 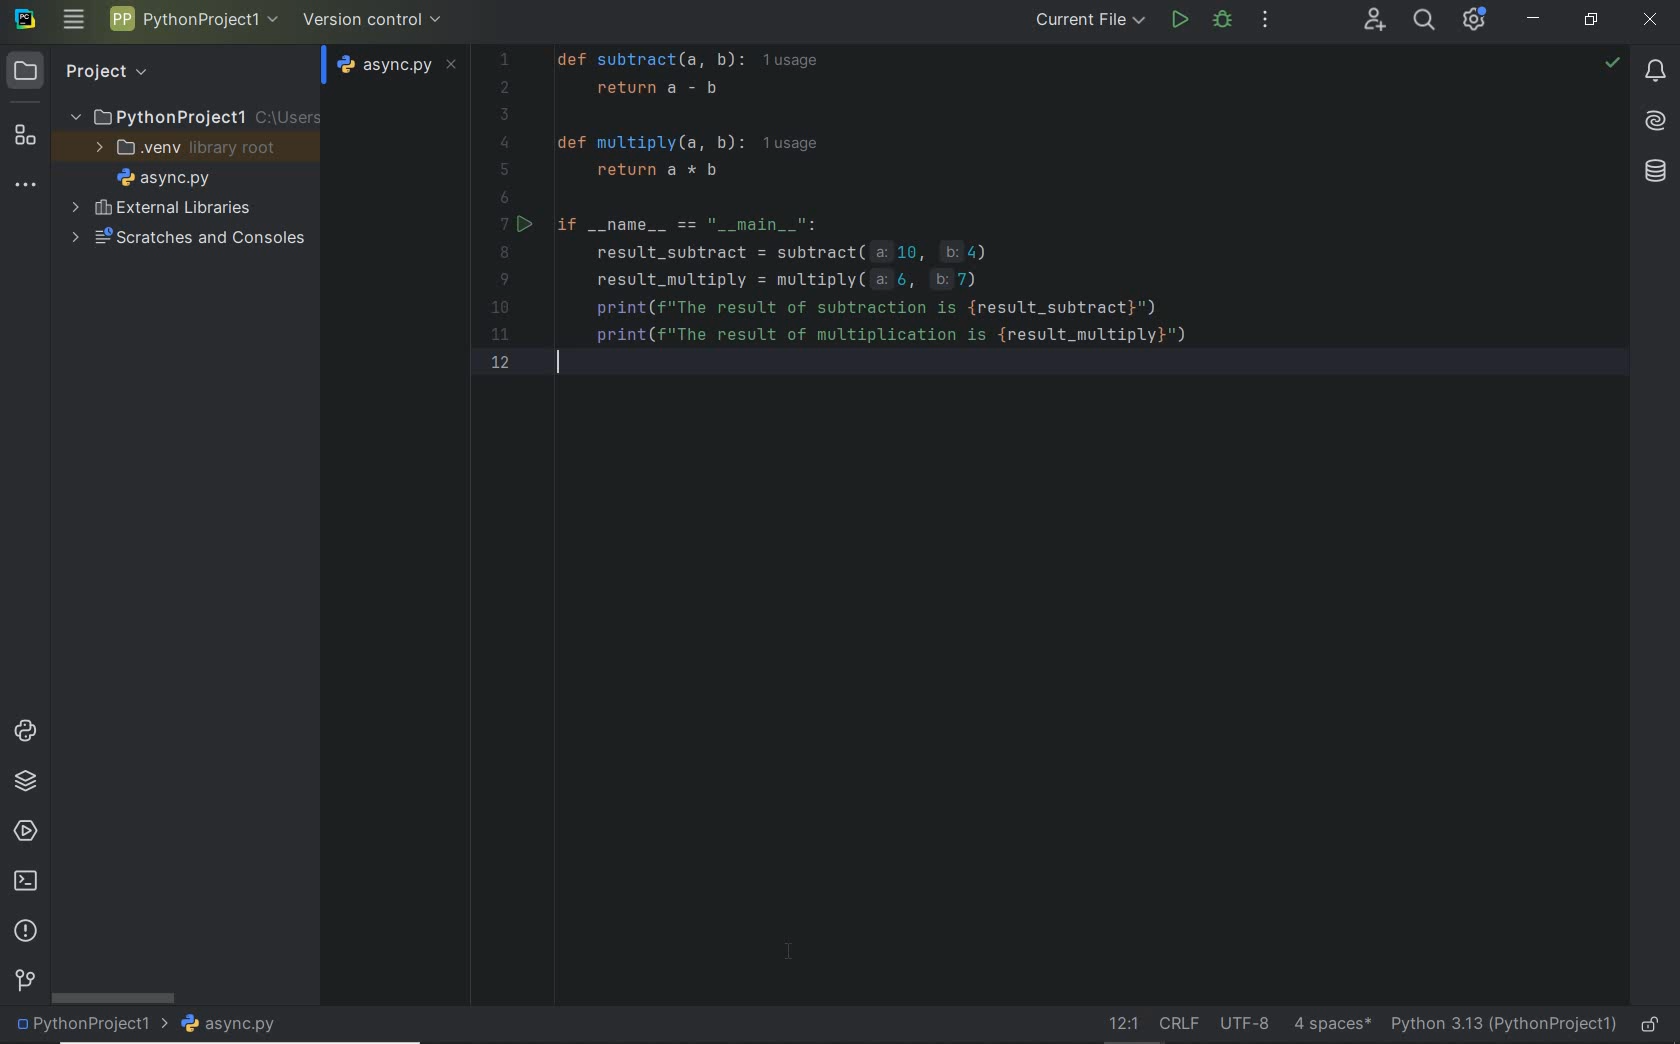 What do you see at coordinates (183, 150) in the screenshot?
I see `.veny` at bounding box center [183, 150].